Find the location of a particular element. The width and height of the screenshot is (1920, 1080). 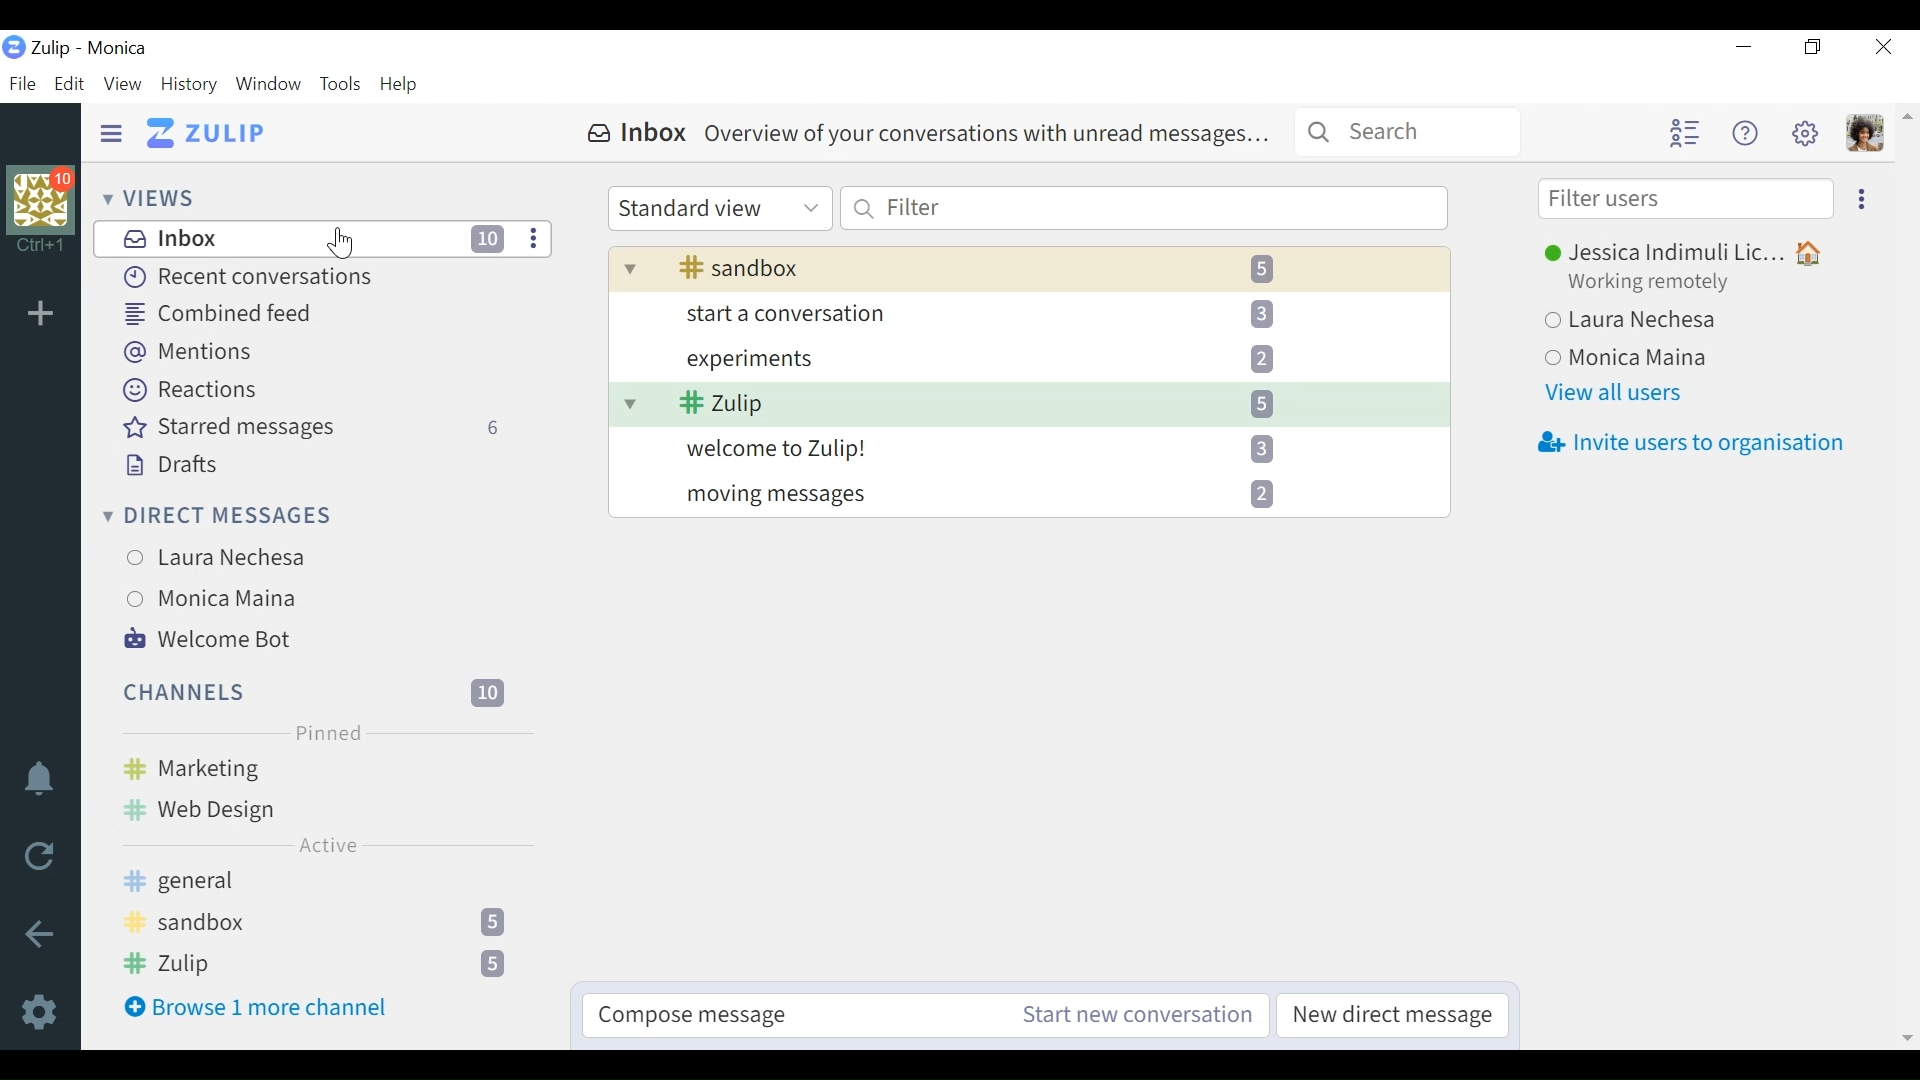

Go back is located at coordinates (43, 933).